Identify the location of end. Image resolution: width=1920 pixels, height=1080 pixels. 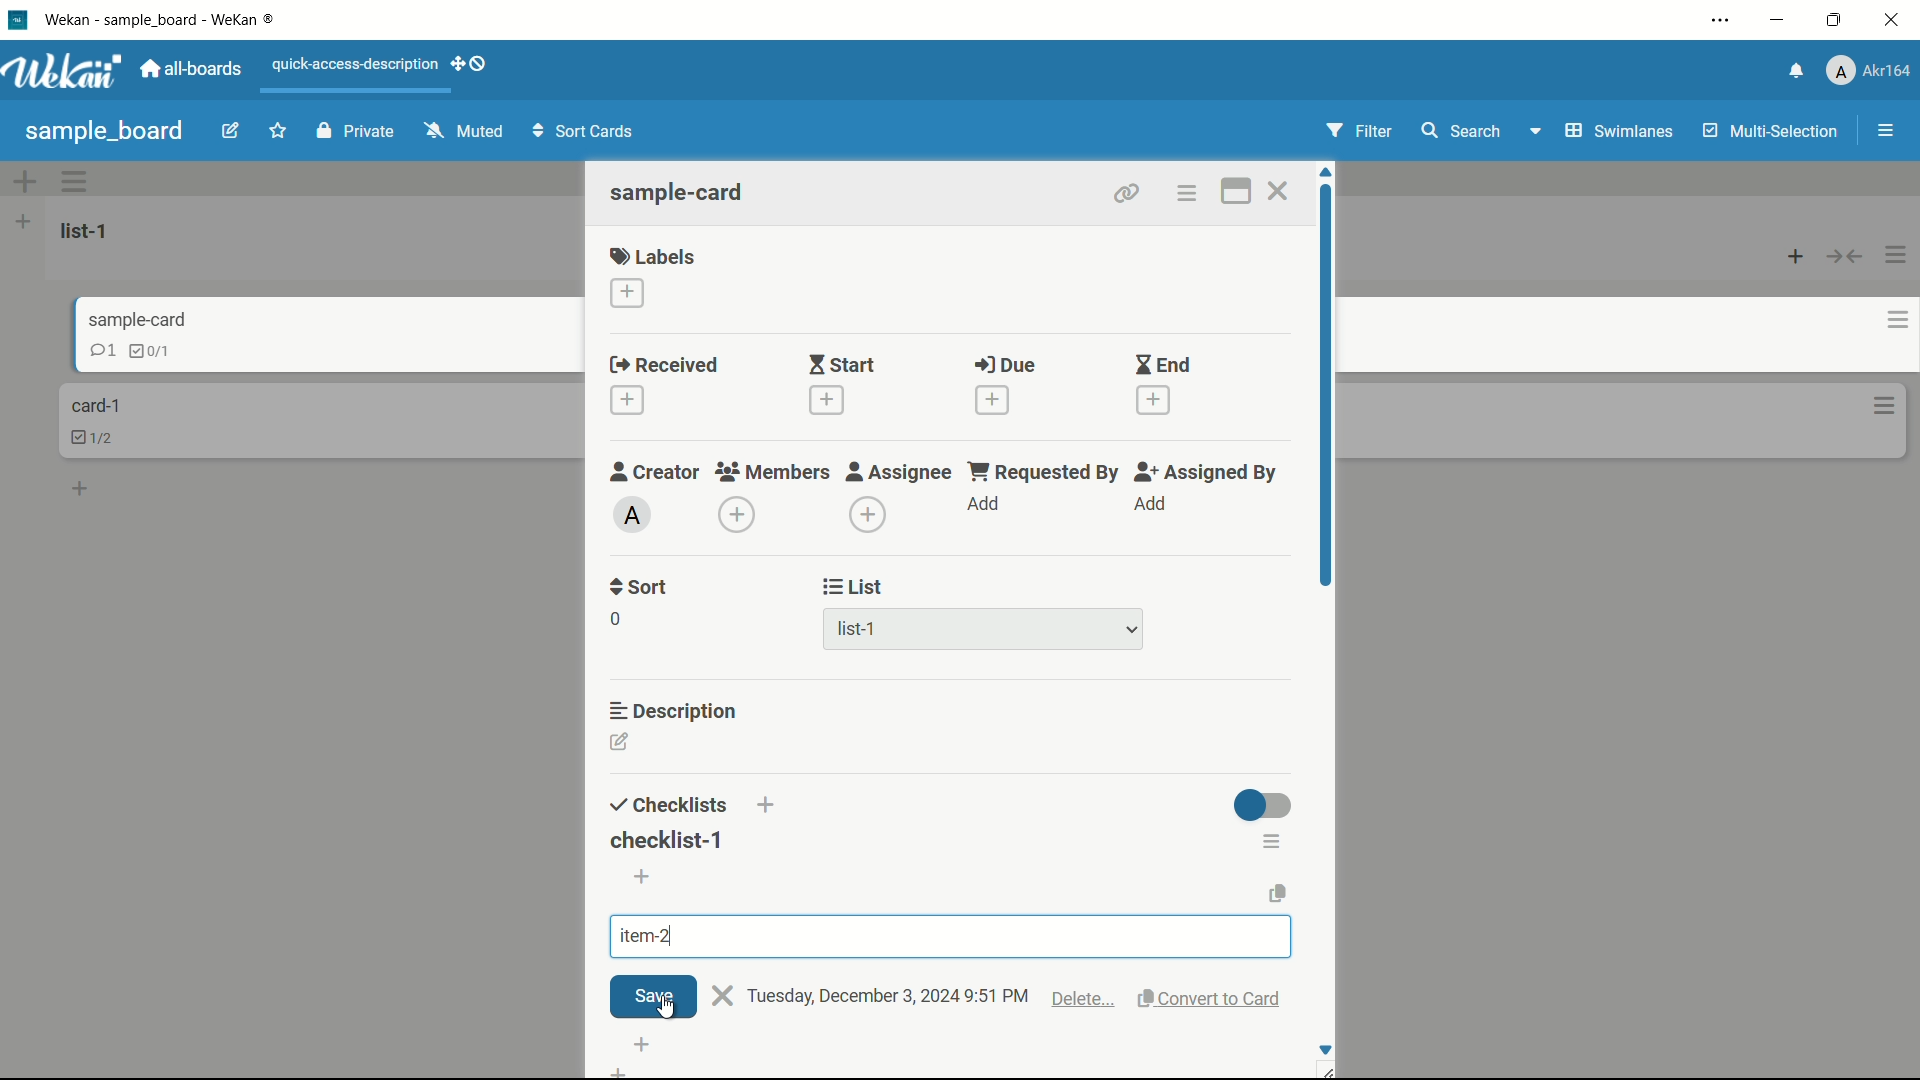
(1163, 364).